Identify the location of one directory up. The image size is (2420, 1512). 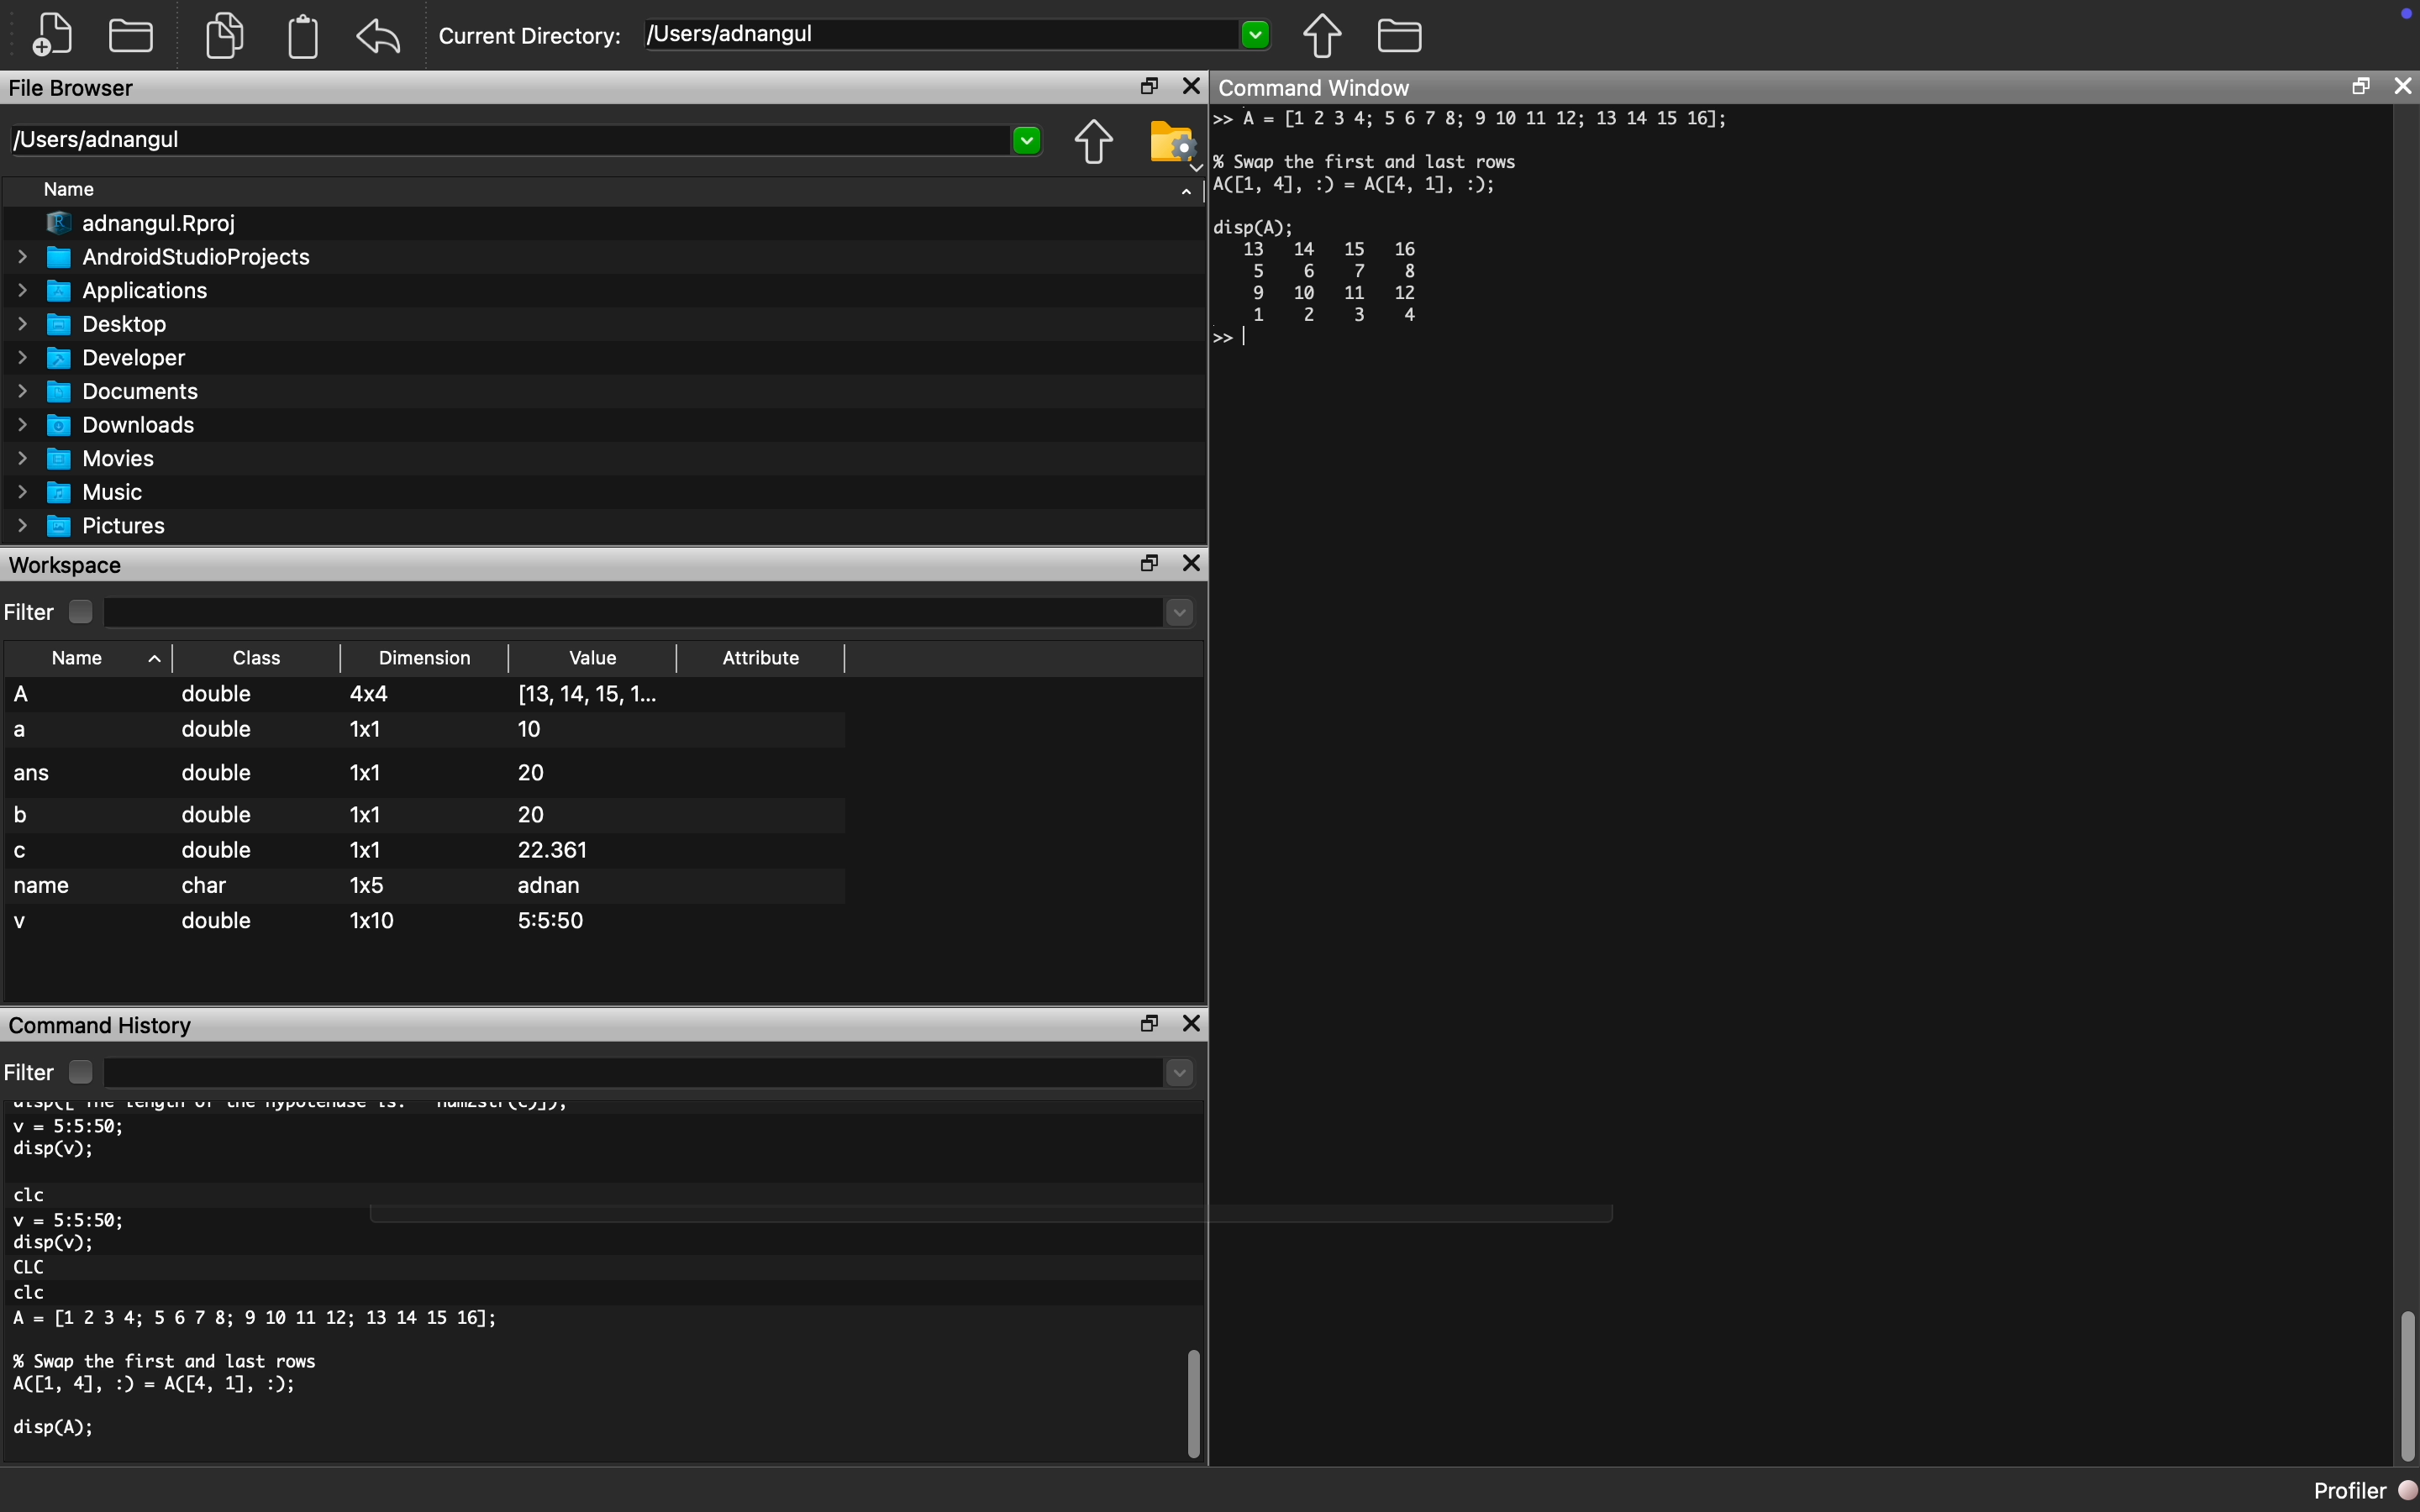
(1329, 40).